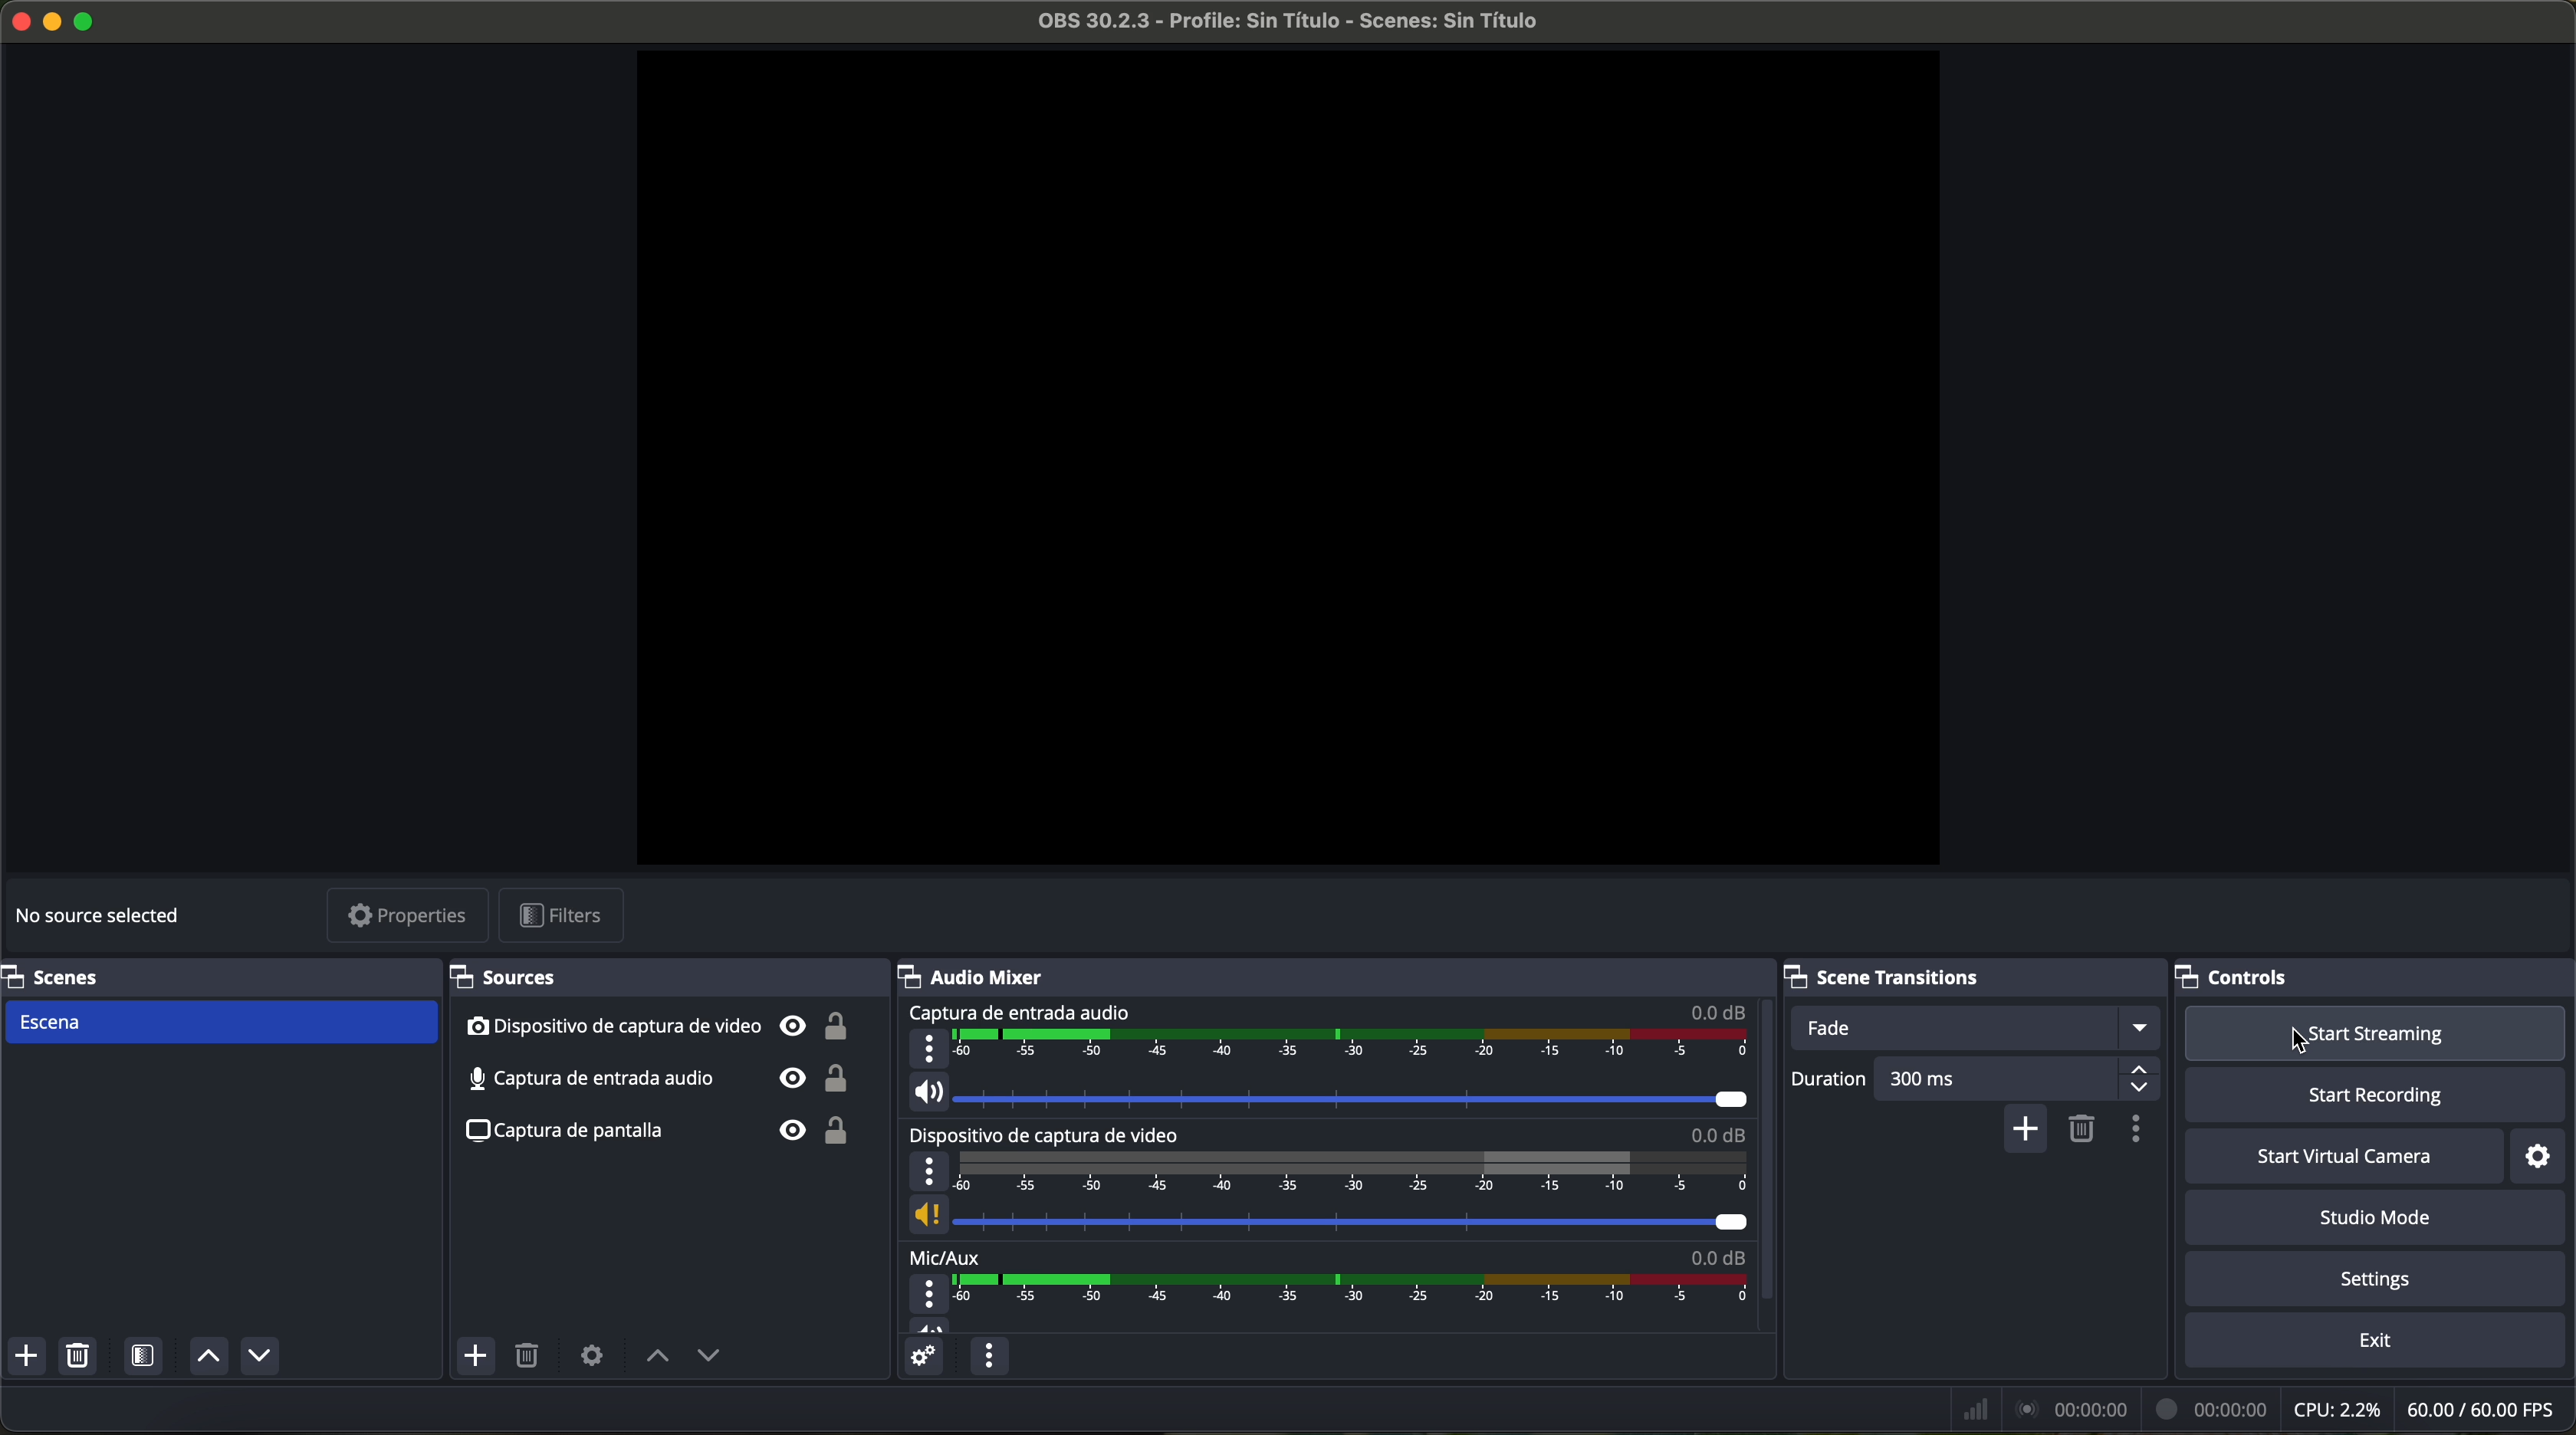 Image resolution: width=2576 pixels, height=1435 pixels. What do you see at coordinates (2300, 1042) in the screenshot?
I see `cursor` at bounding box center [2300, 1042].